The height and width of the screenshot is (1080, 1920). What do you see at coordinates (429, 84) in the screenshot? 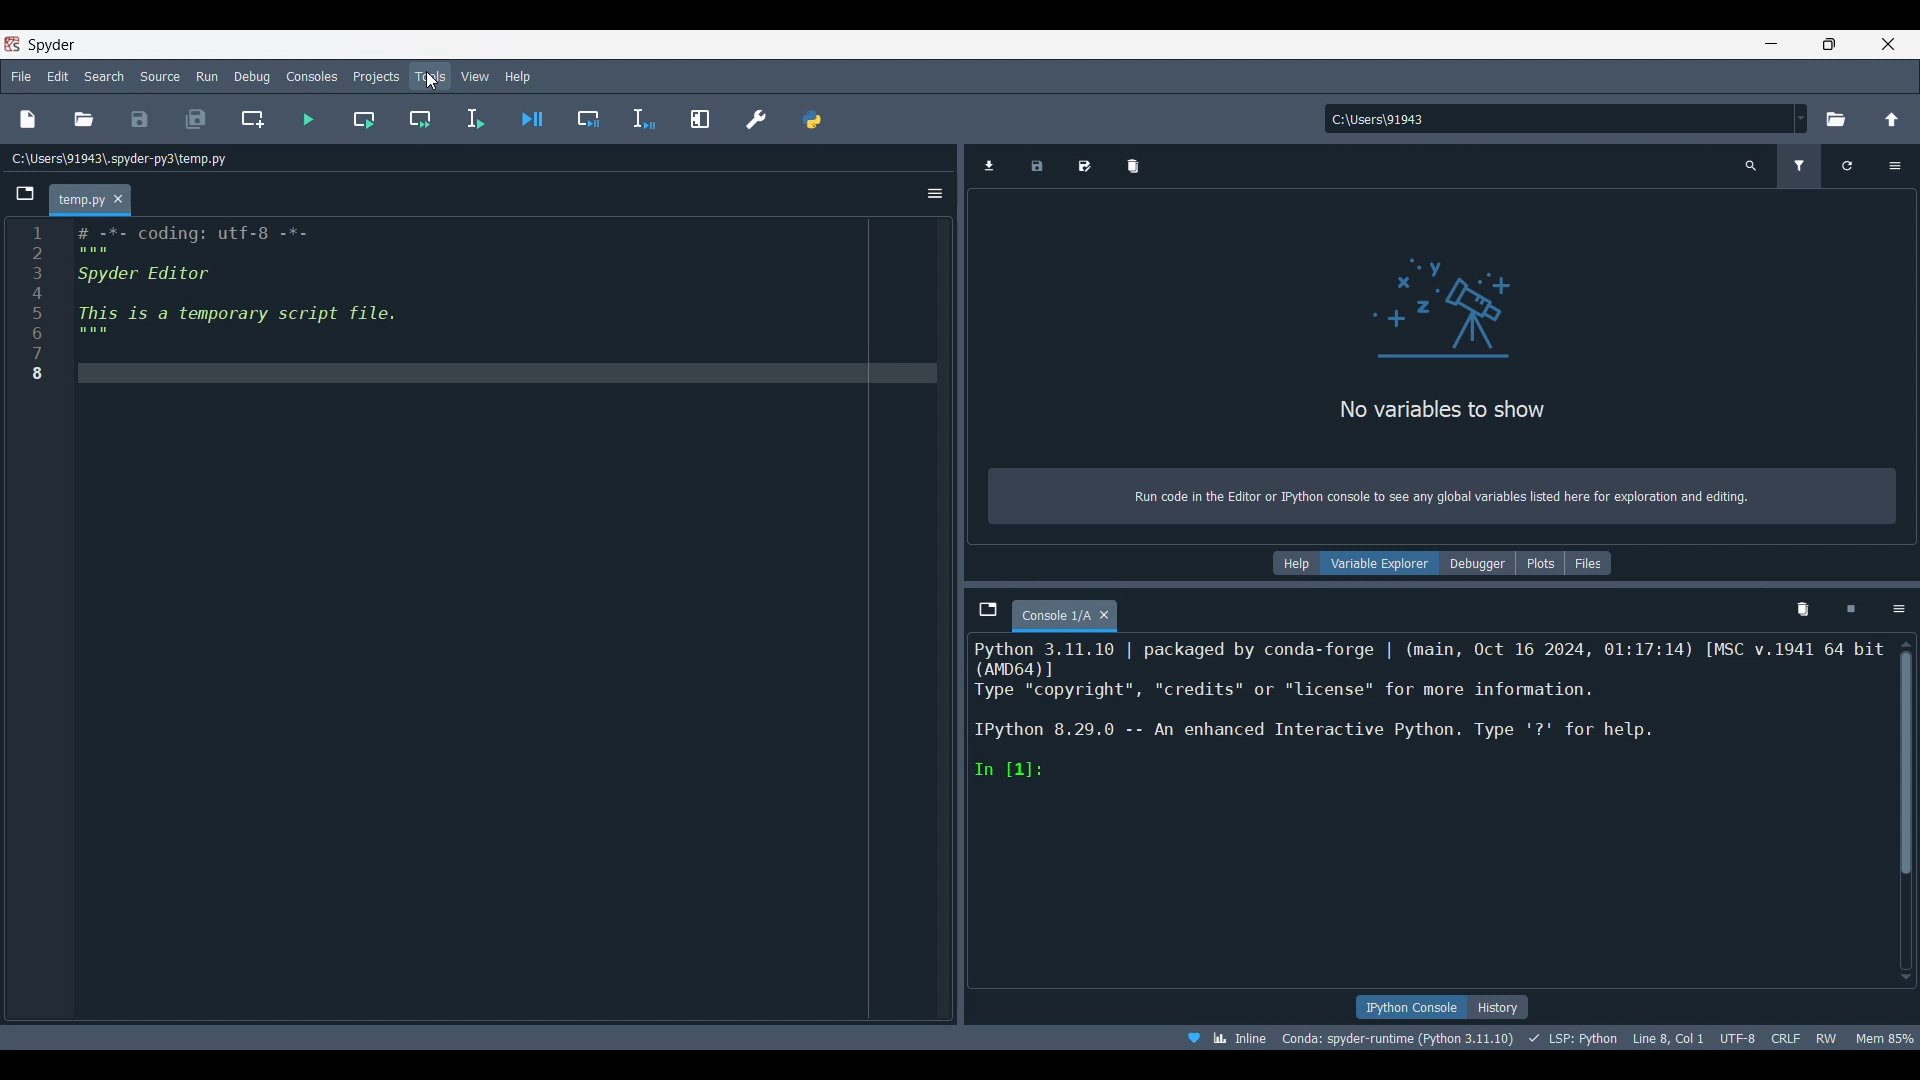
I see `cursor` at bounding box center [429, 84].